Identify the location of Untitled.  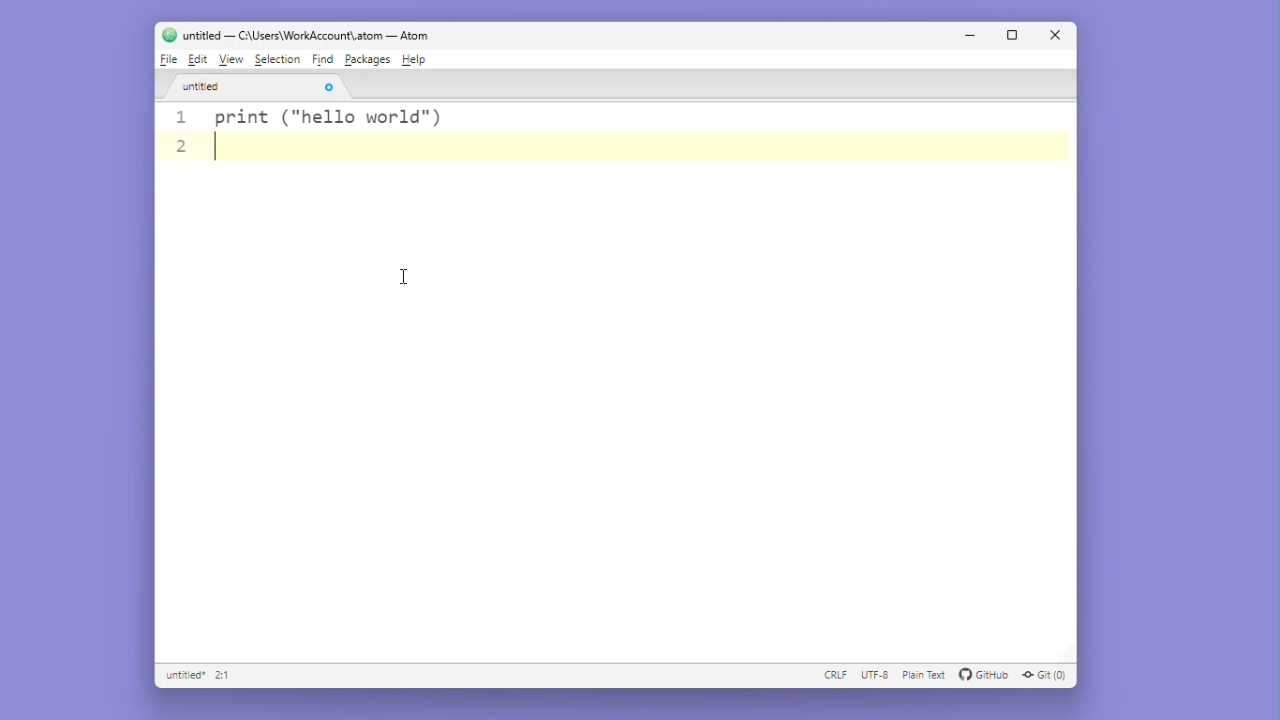
(255, 91).